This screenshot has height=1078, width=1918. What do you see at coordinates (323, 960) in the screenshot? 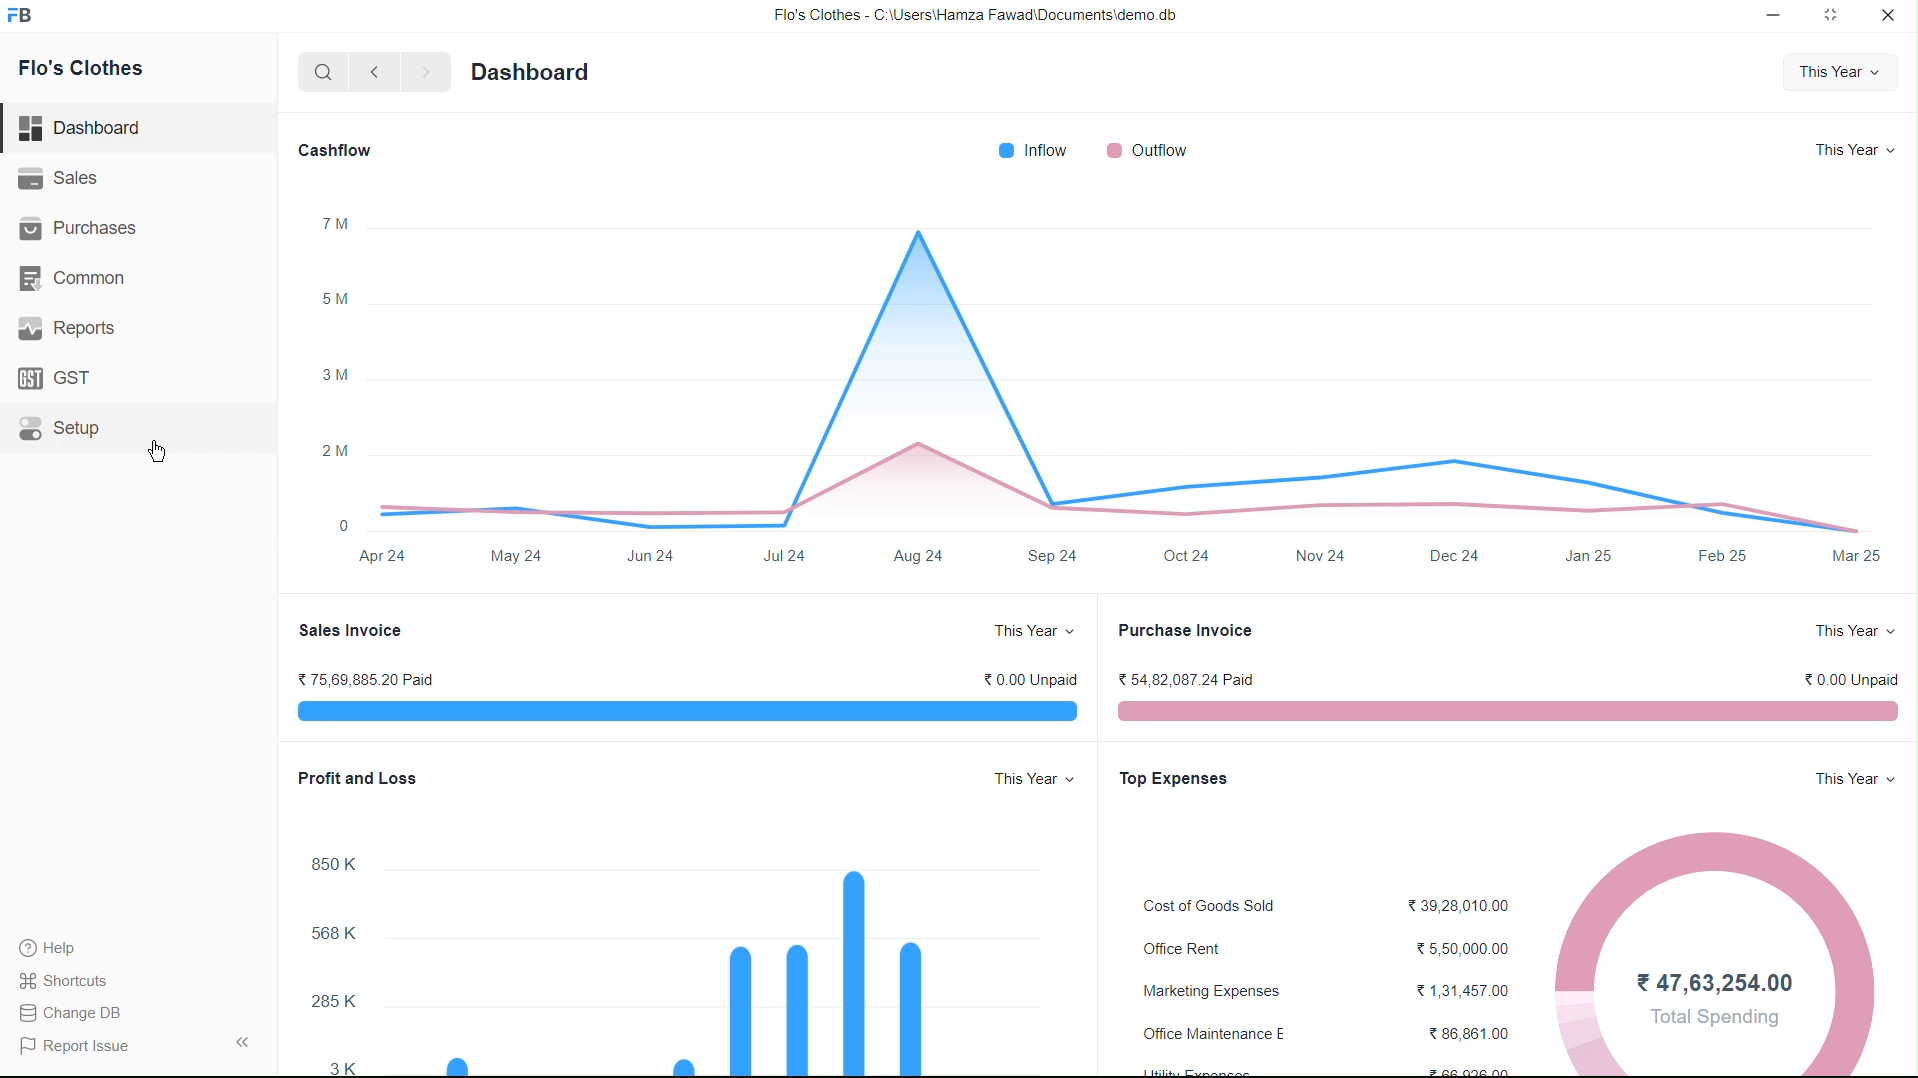
I see `X axis` at bounding box center [323, 960].